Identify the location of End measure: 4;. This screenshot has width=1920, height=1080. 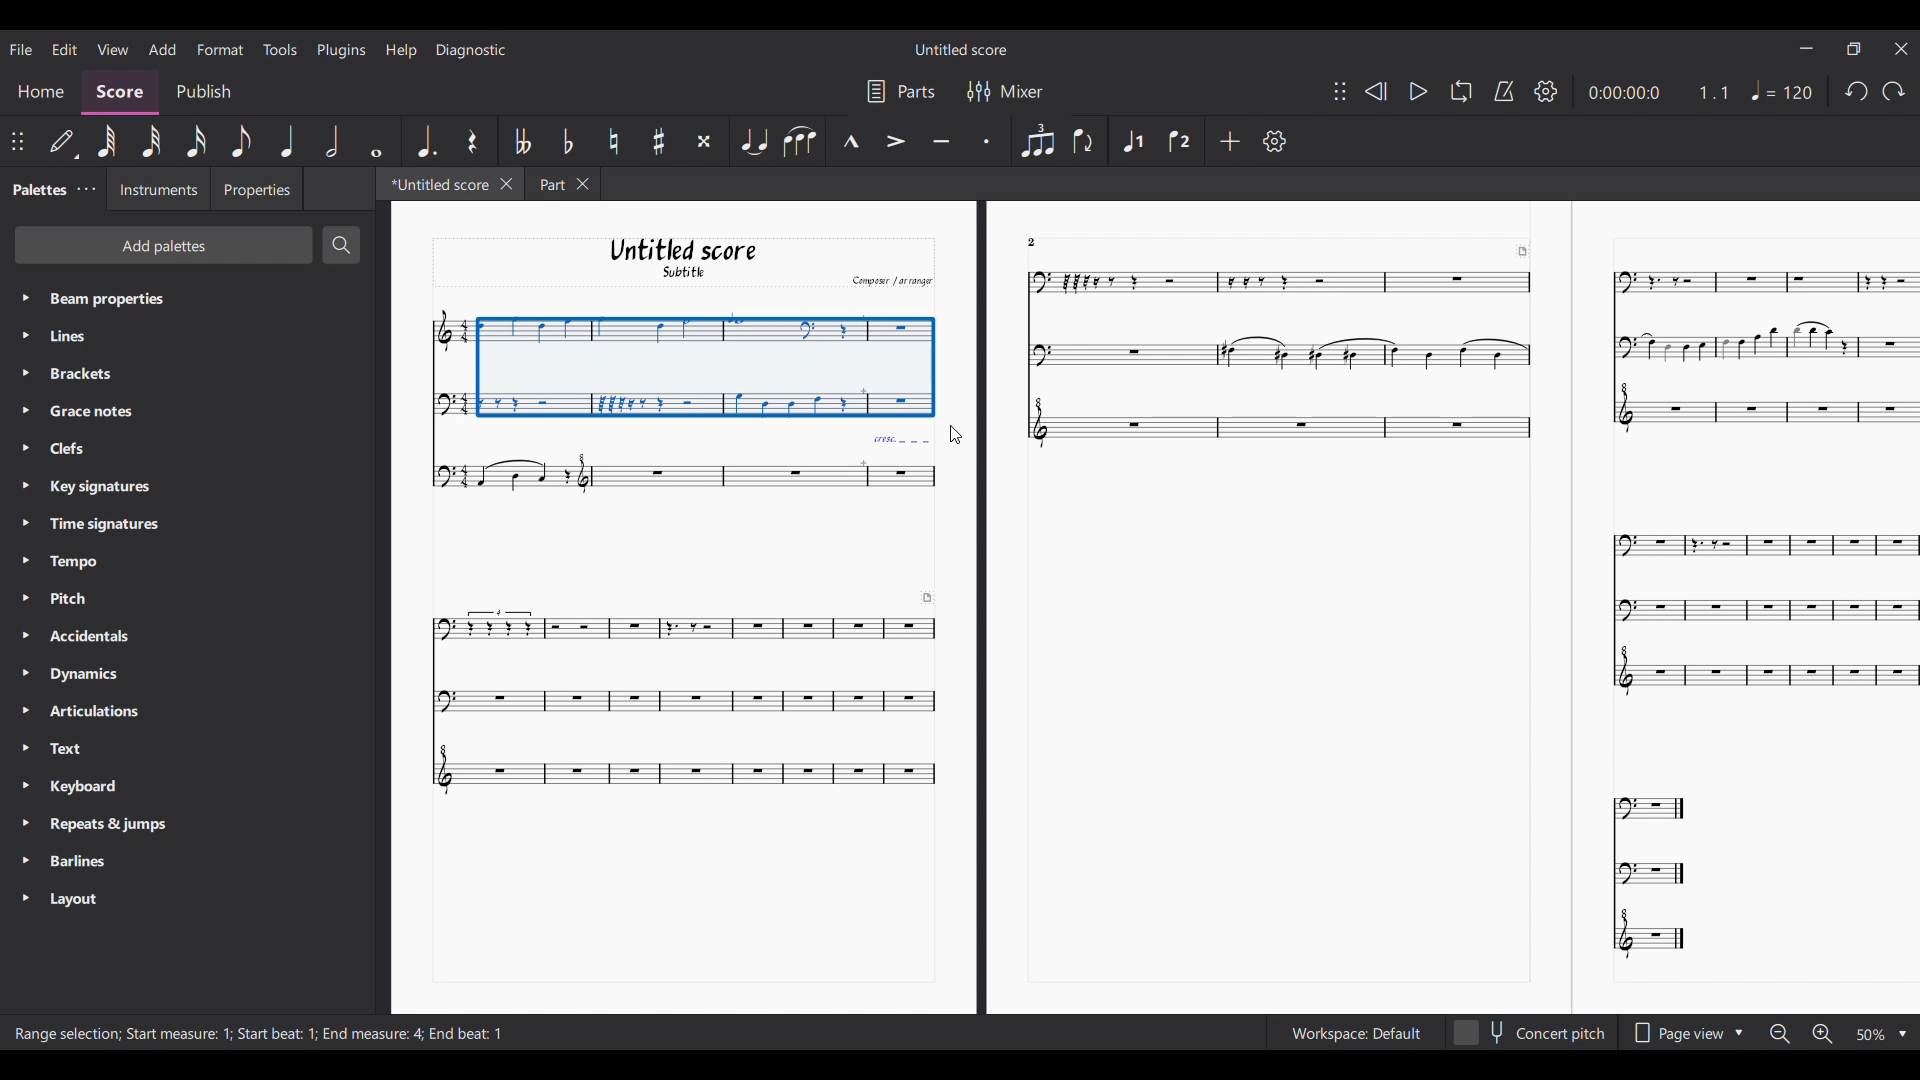
(372, 1033).